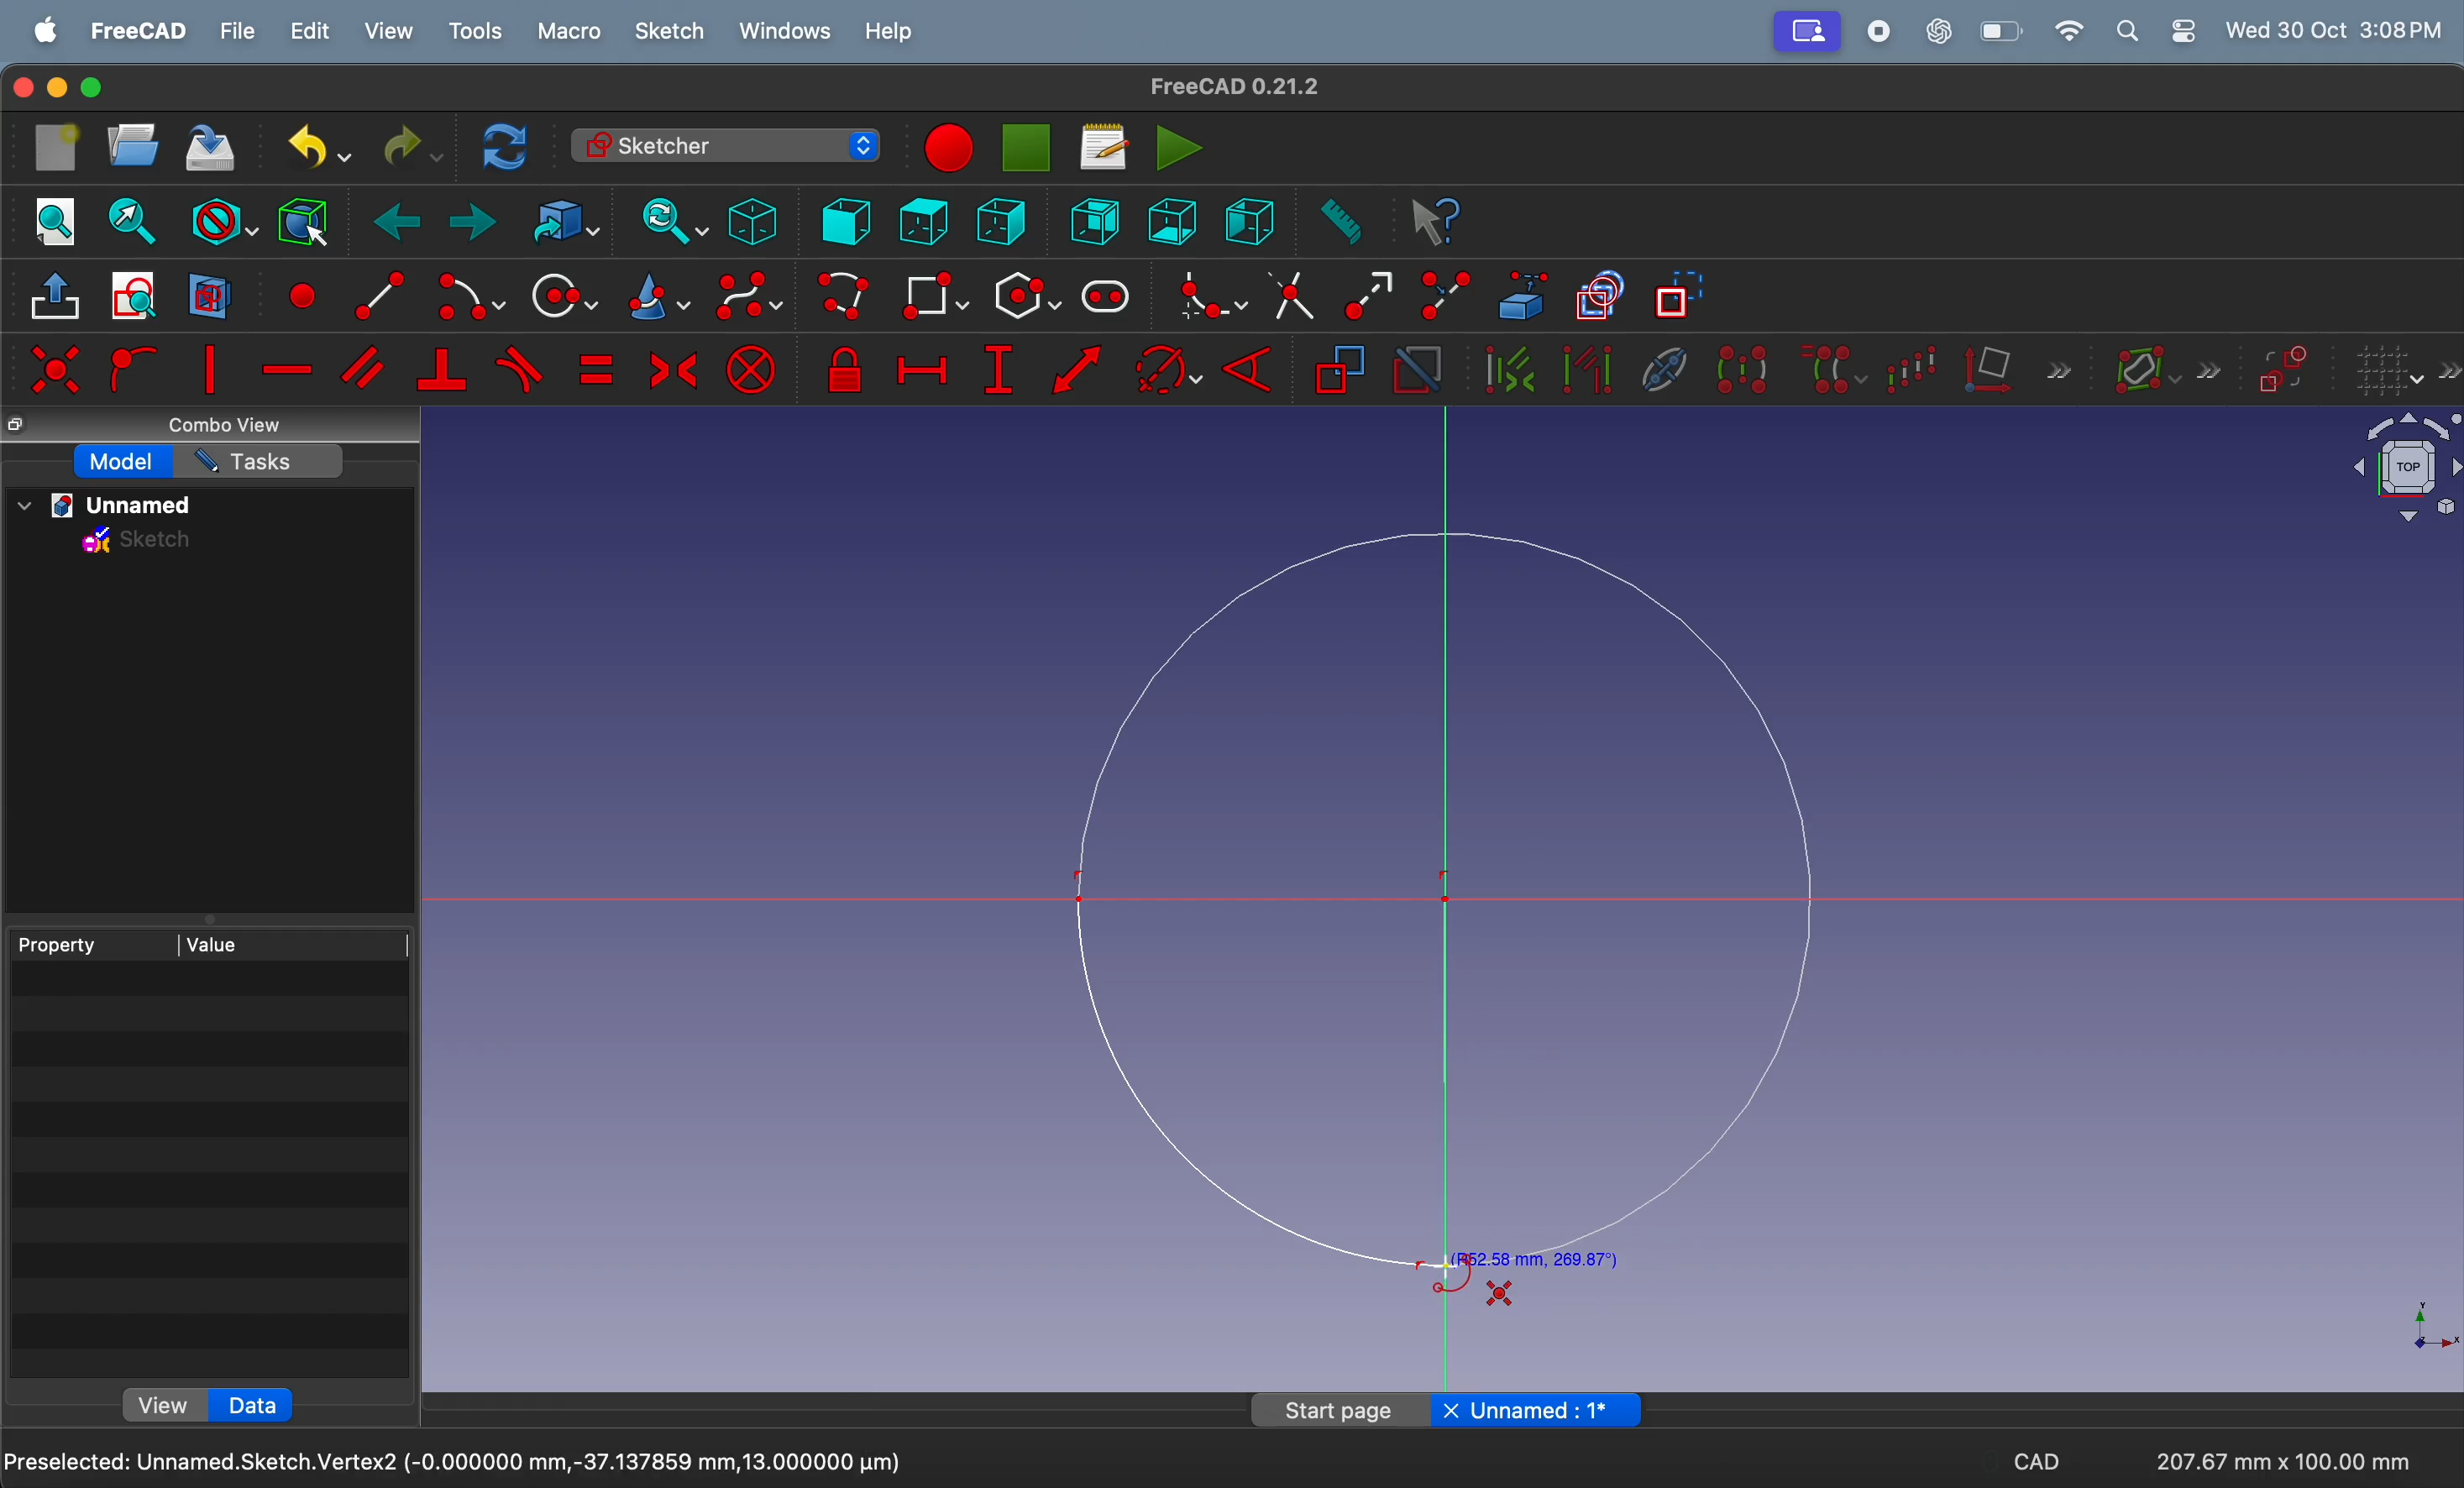 The width and height of the screenshot is (2464, 1488). What do you see at coordinates (130, 221) in the screenshot?
I see `fit section` at bounding box center [130, 221].